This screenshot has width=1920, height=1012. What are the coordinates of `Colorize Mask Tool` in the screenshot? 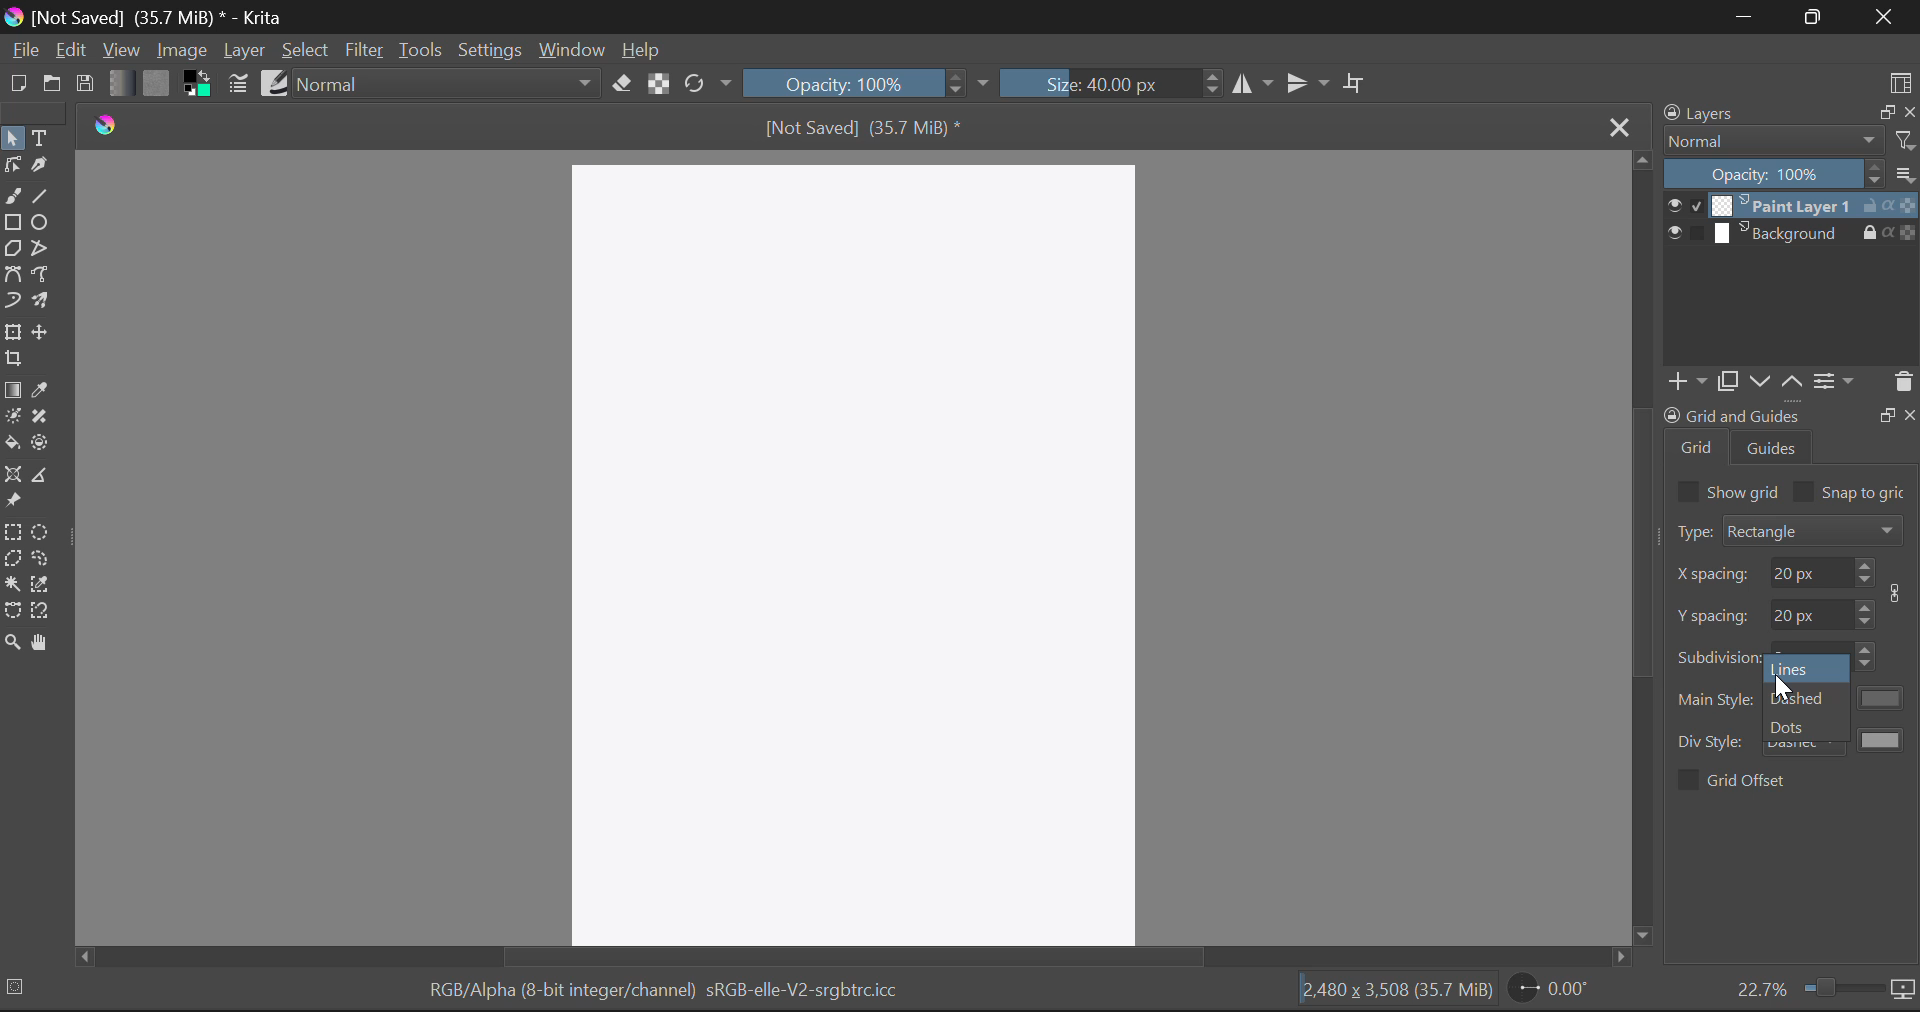 It's located at (12, 420).